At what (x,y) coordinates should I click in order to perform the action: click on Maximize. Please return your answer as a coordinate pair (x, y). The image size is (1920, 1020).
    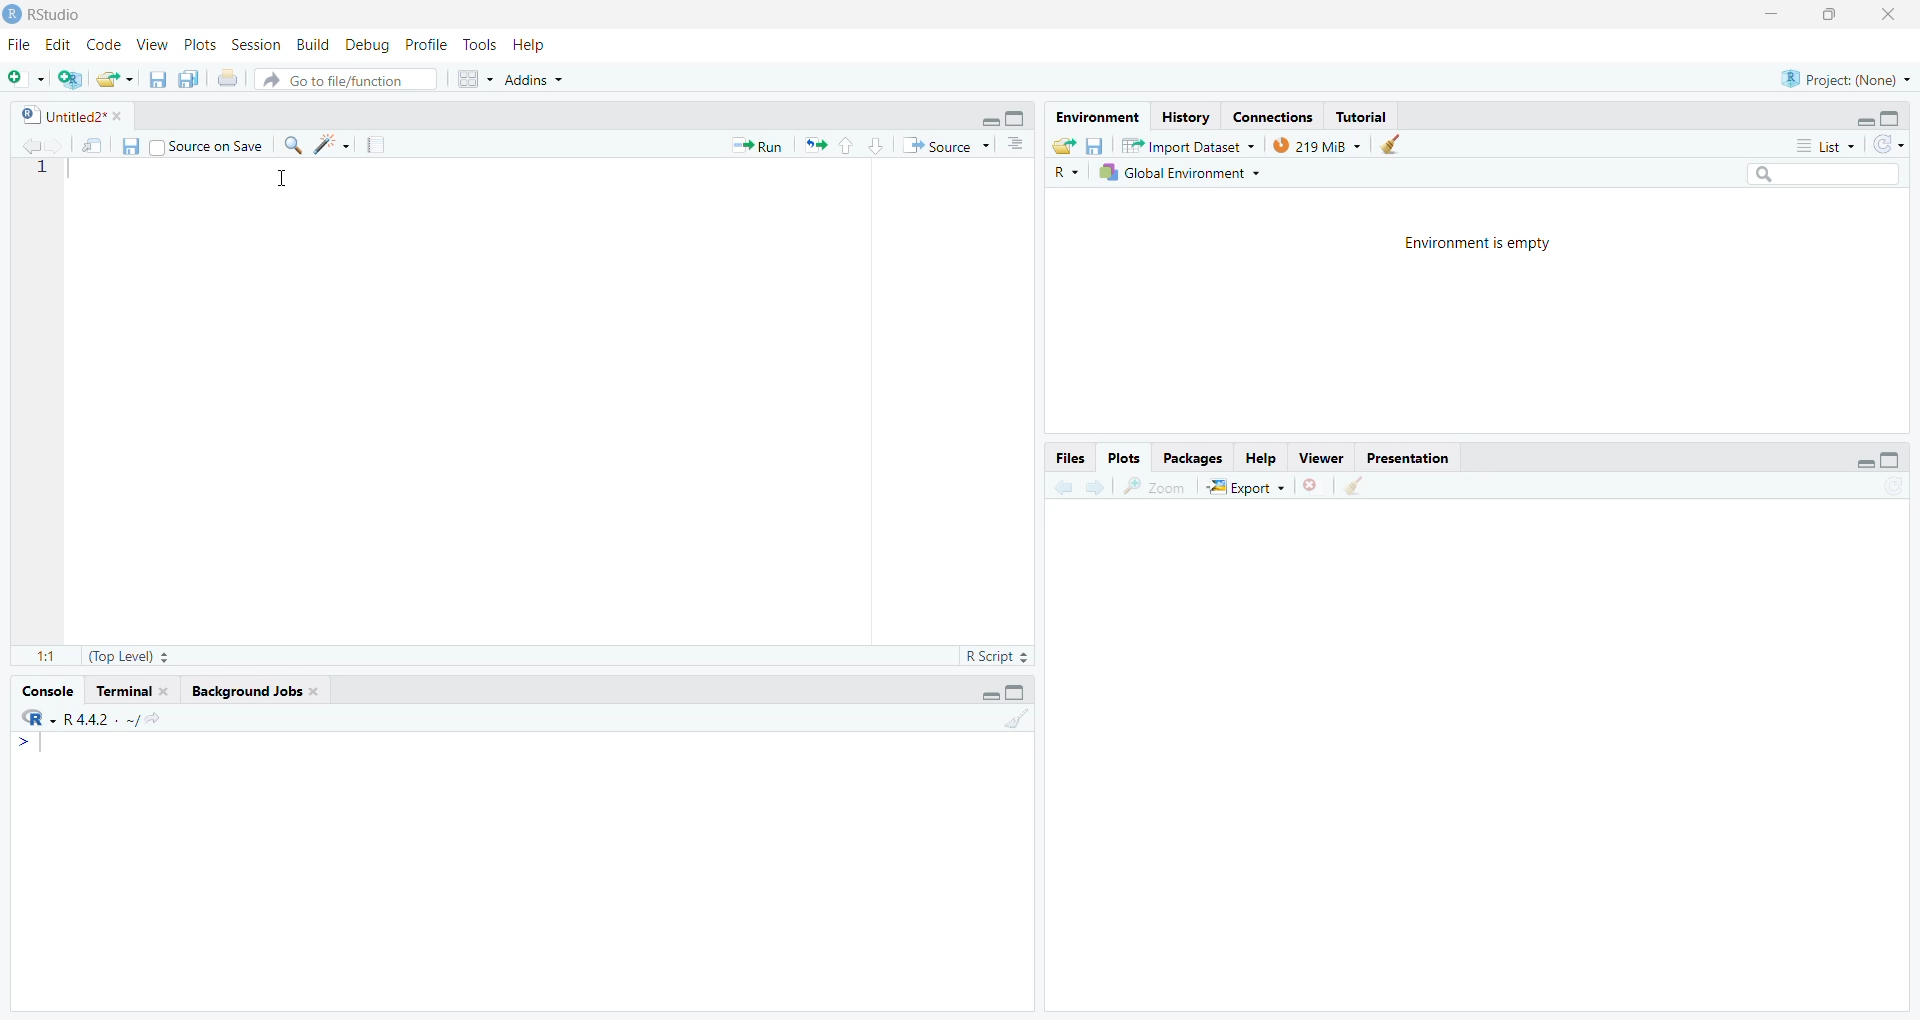
    Looking at the image, I should click on (1835, 16).